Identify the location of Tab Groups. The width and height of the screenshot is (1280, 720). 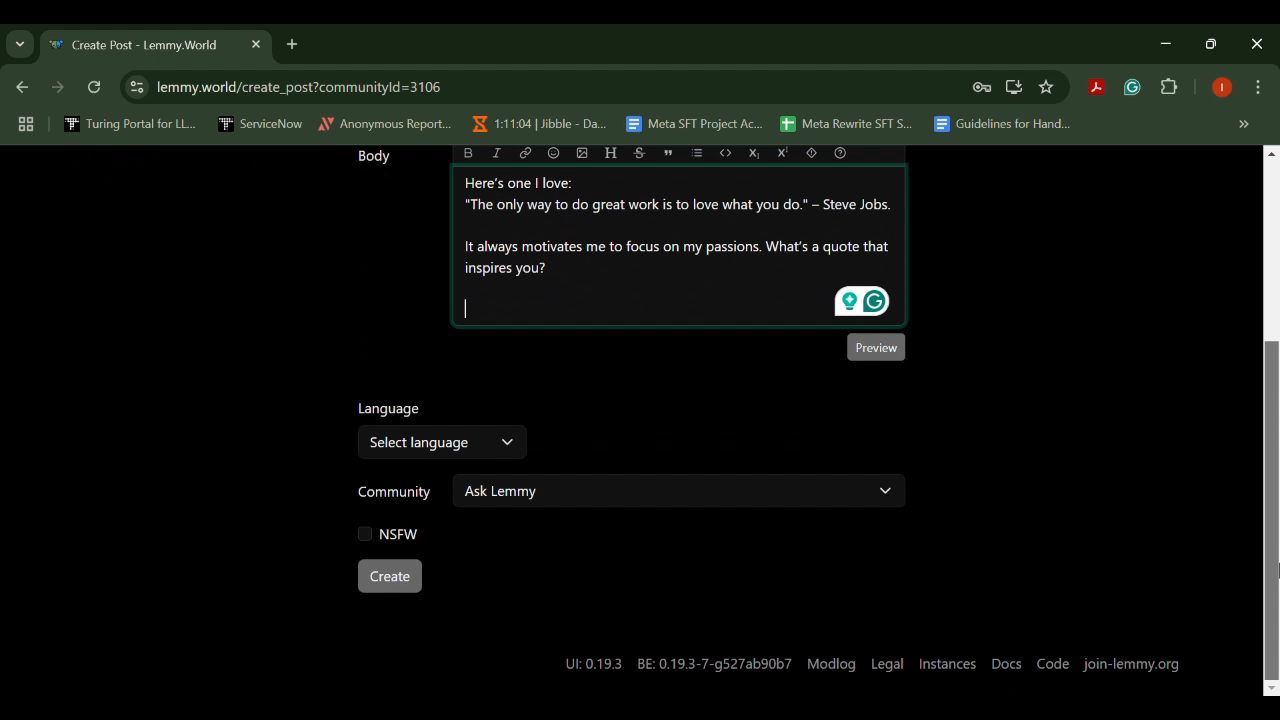
(23, 125).